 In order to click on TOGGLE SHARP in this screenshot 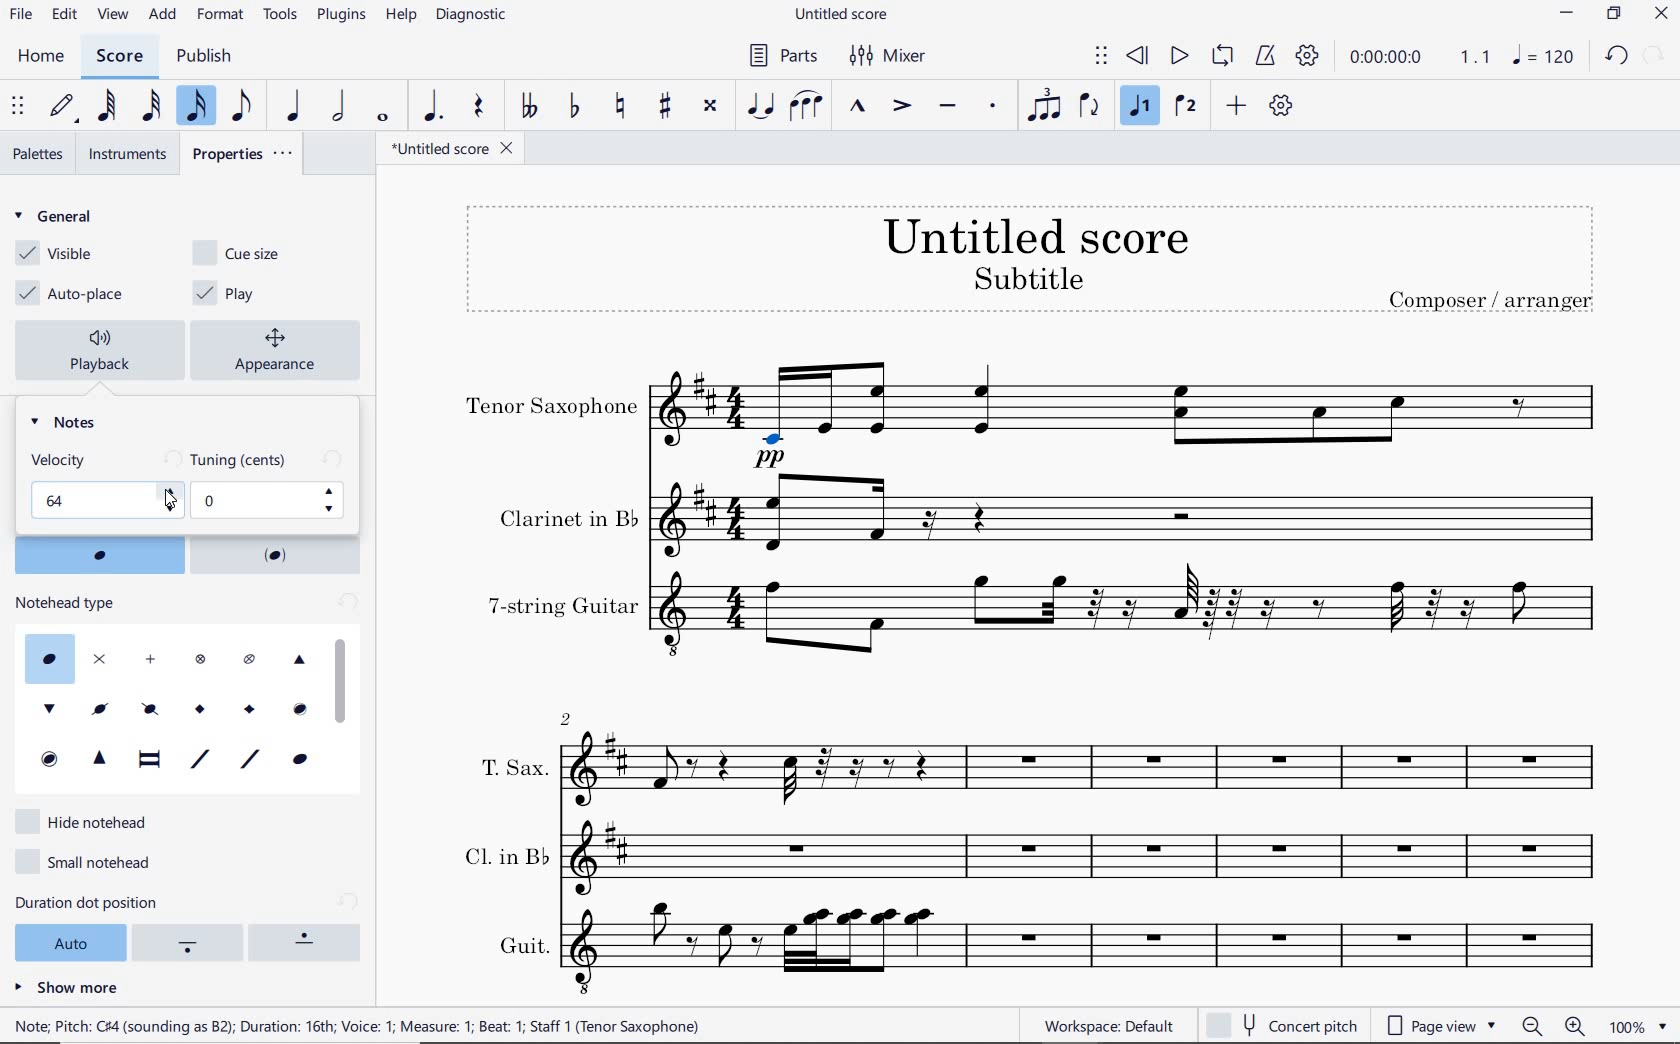, I will do `click(663, 106)`.